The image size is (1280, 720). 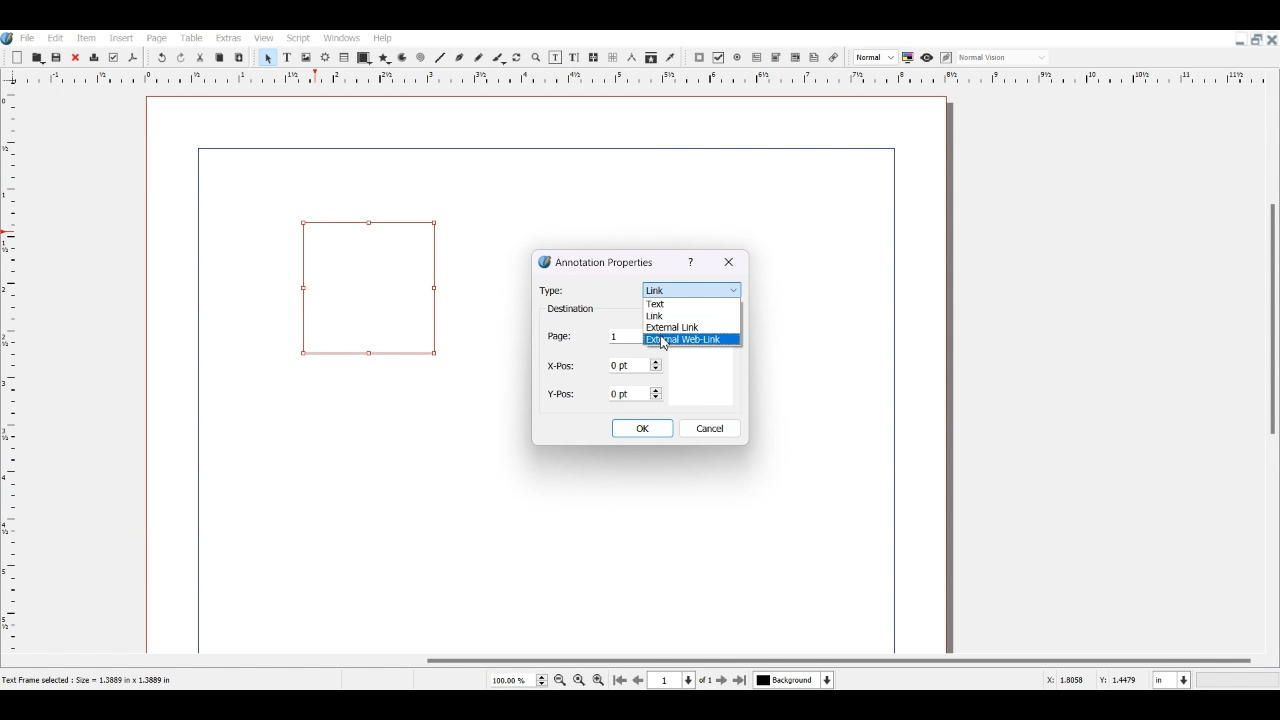 I want to click on Maximize, so click(x=1256, y=38).